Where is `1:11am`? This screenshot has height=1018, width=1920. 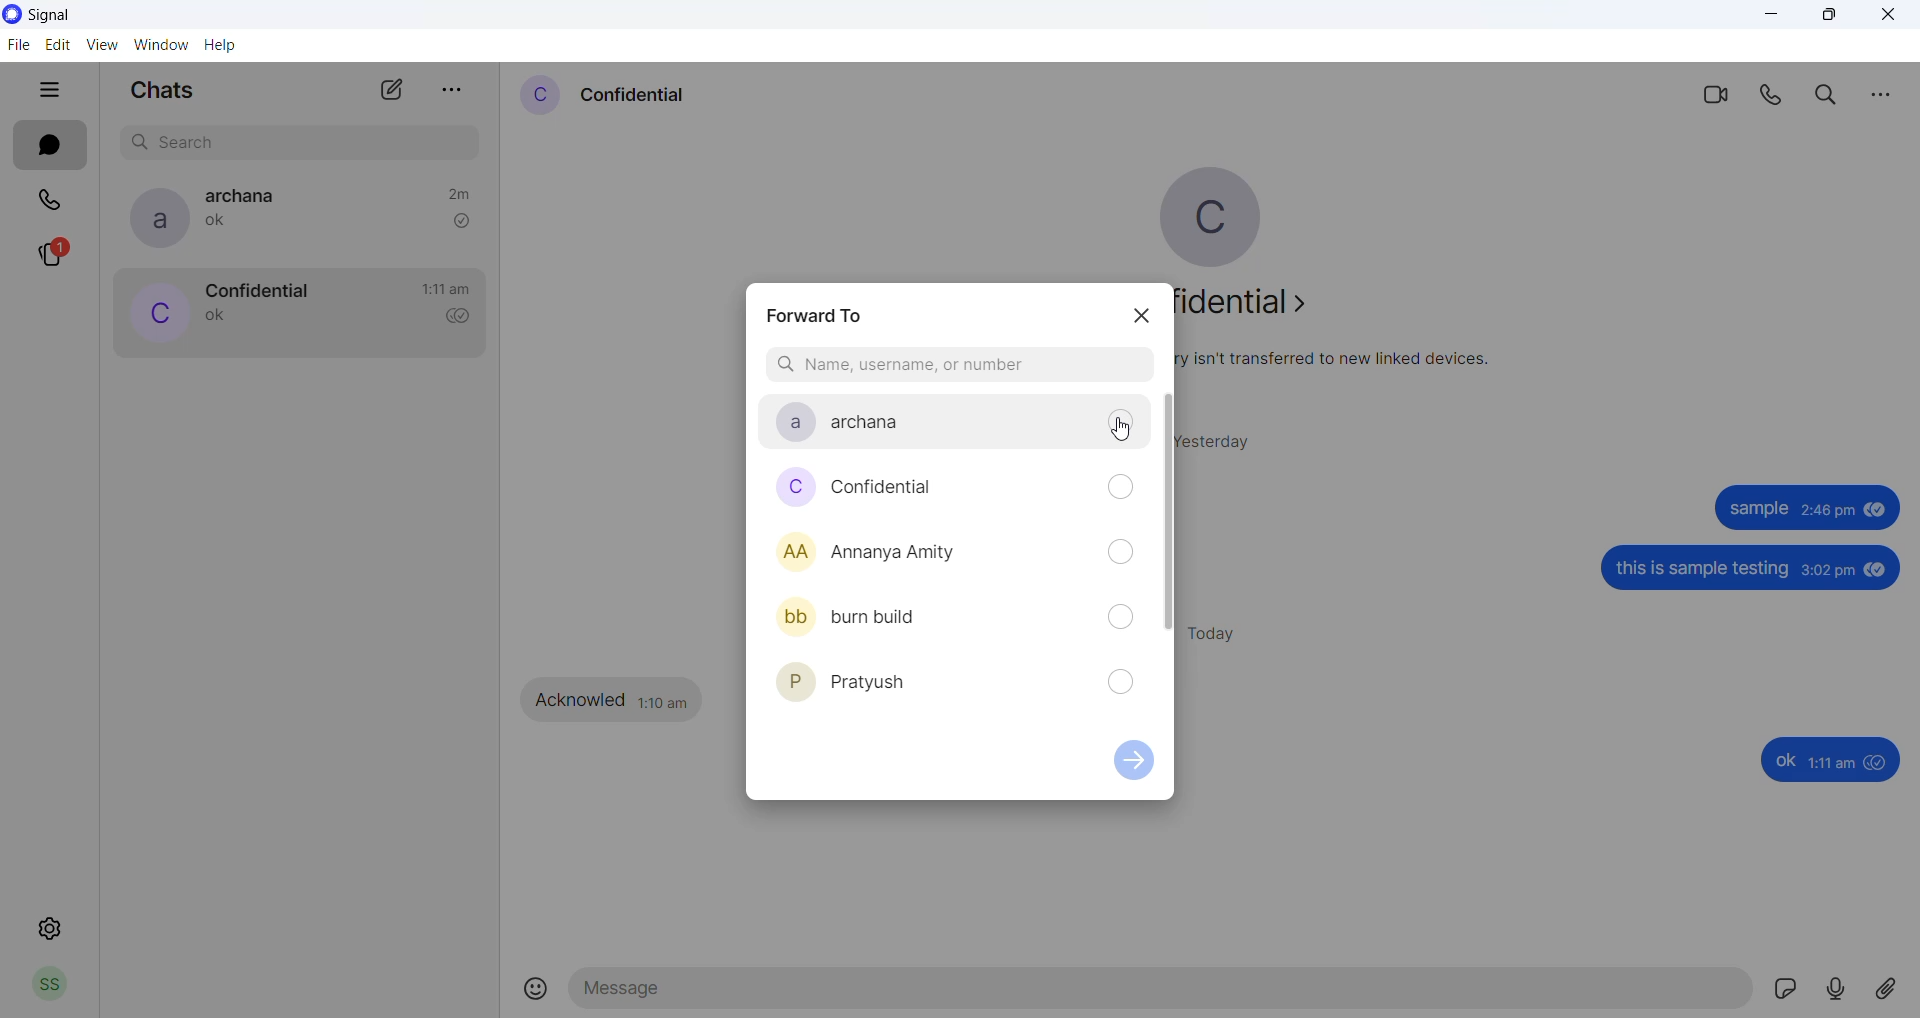 1:11am is located at coordinates (1834, 763).